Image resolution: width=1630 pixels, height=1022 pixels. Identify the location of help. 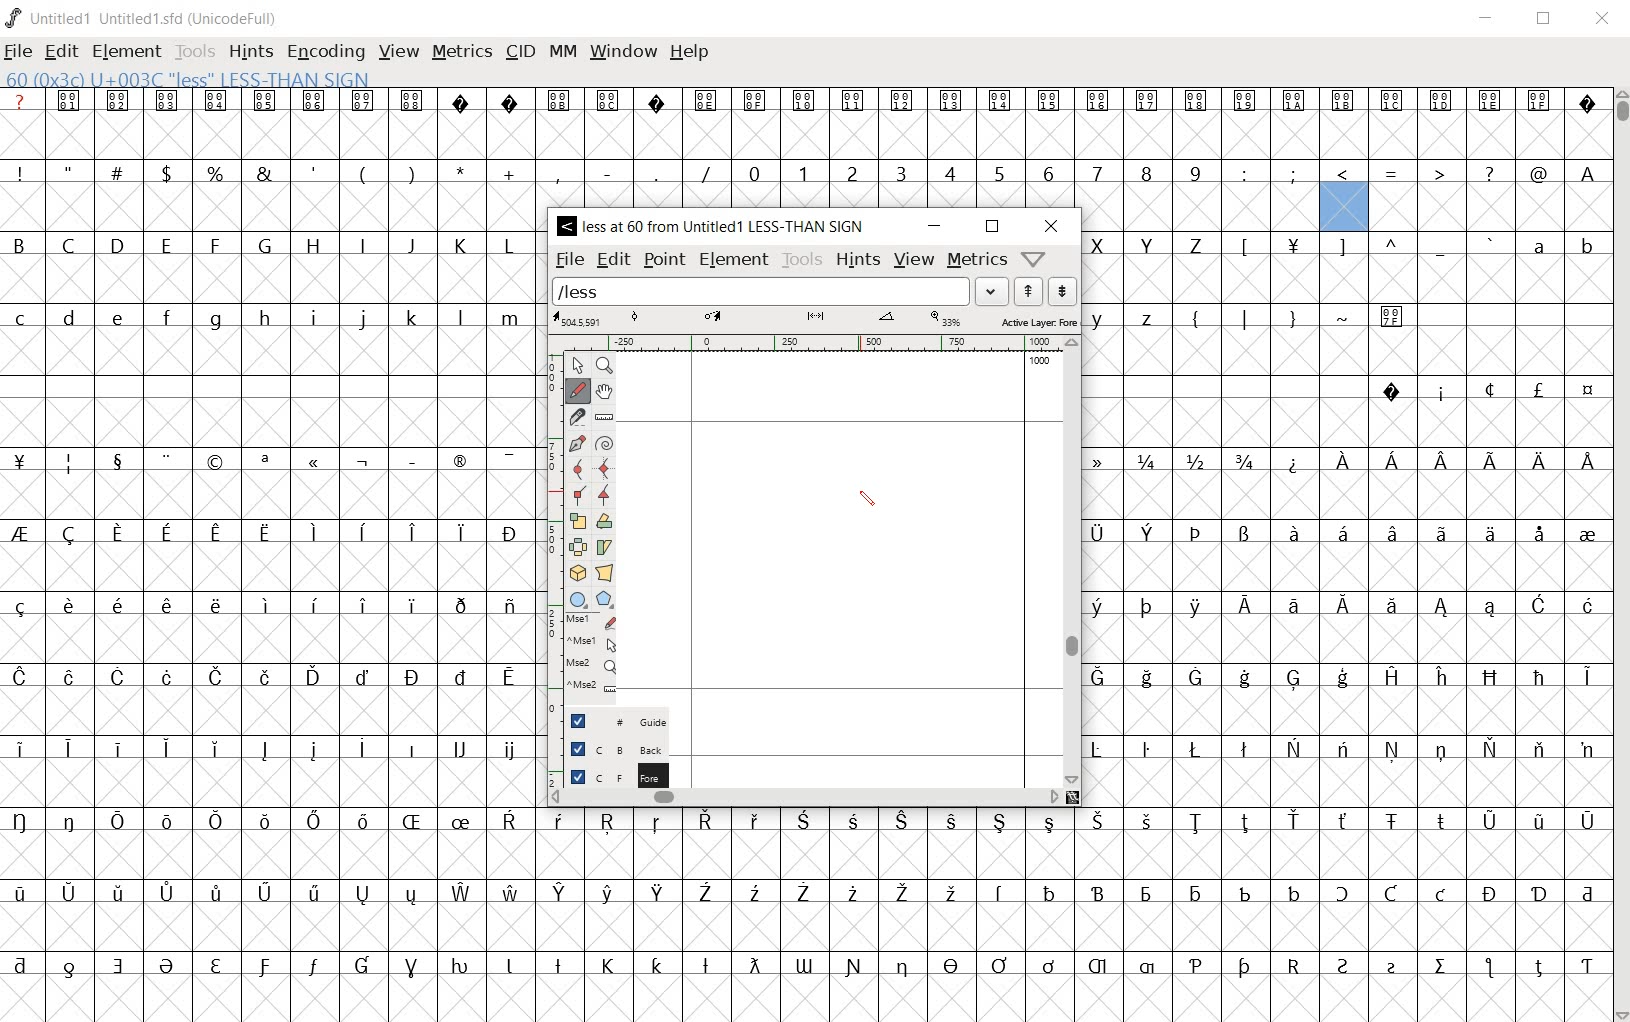
(690, 53).